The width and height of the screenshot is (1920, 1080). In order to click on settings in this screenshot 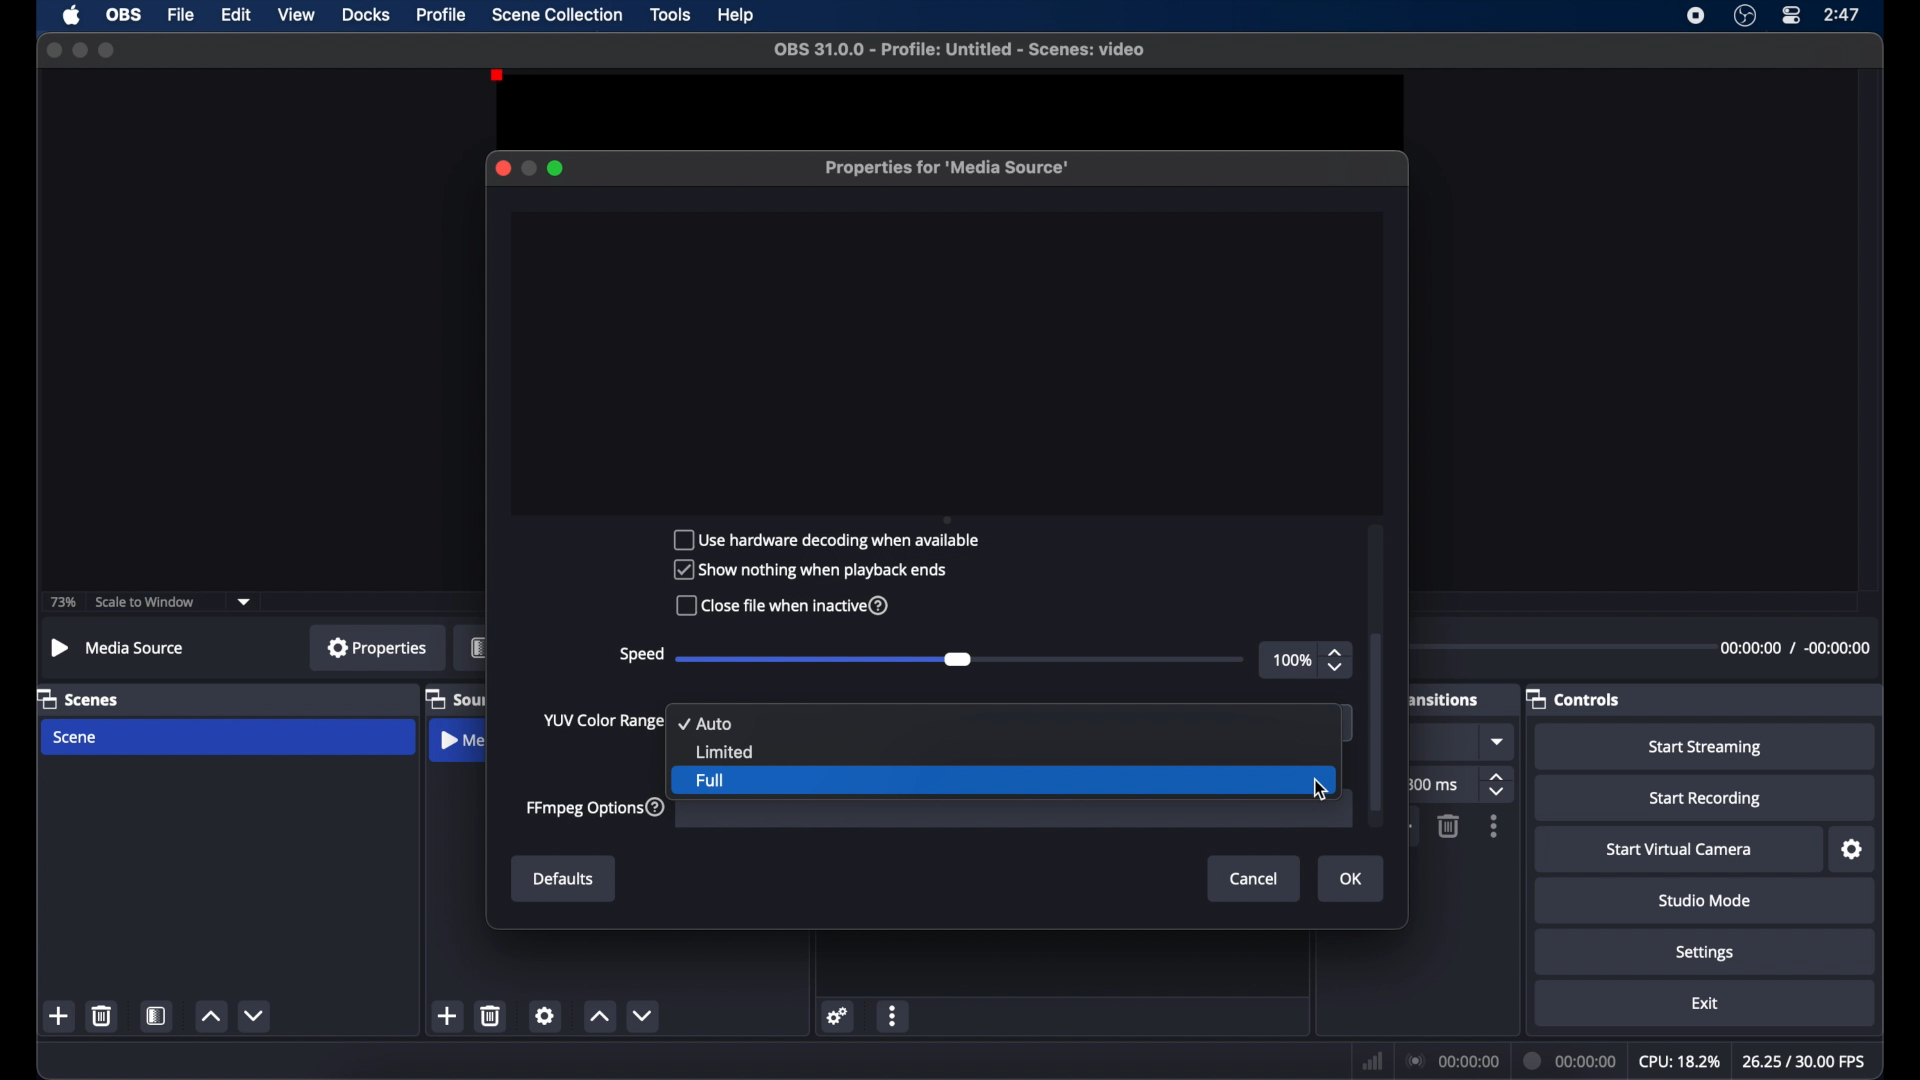, I will do `click(1852, 850)`.